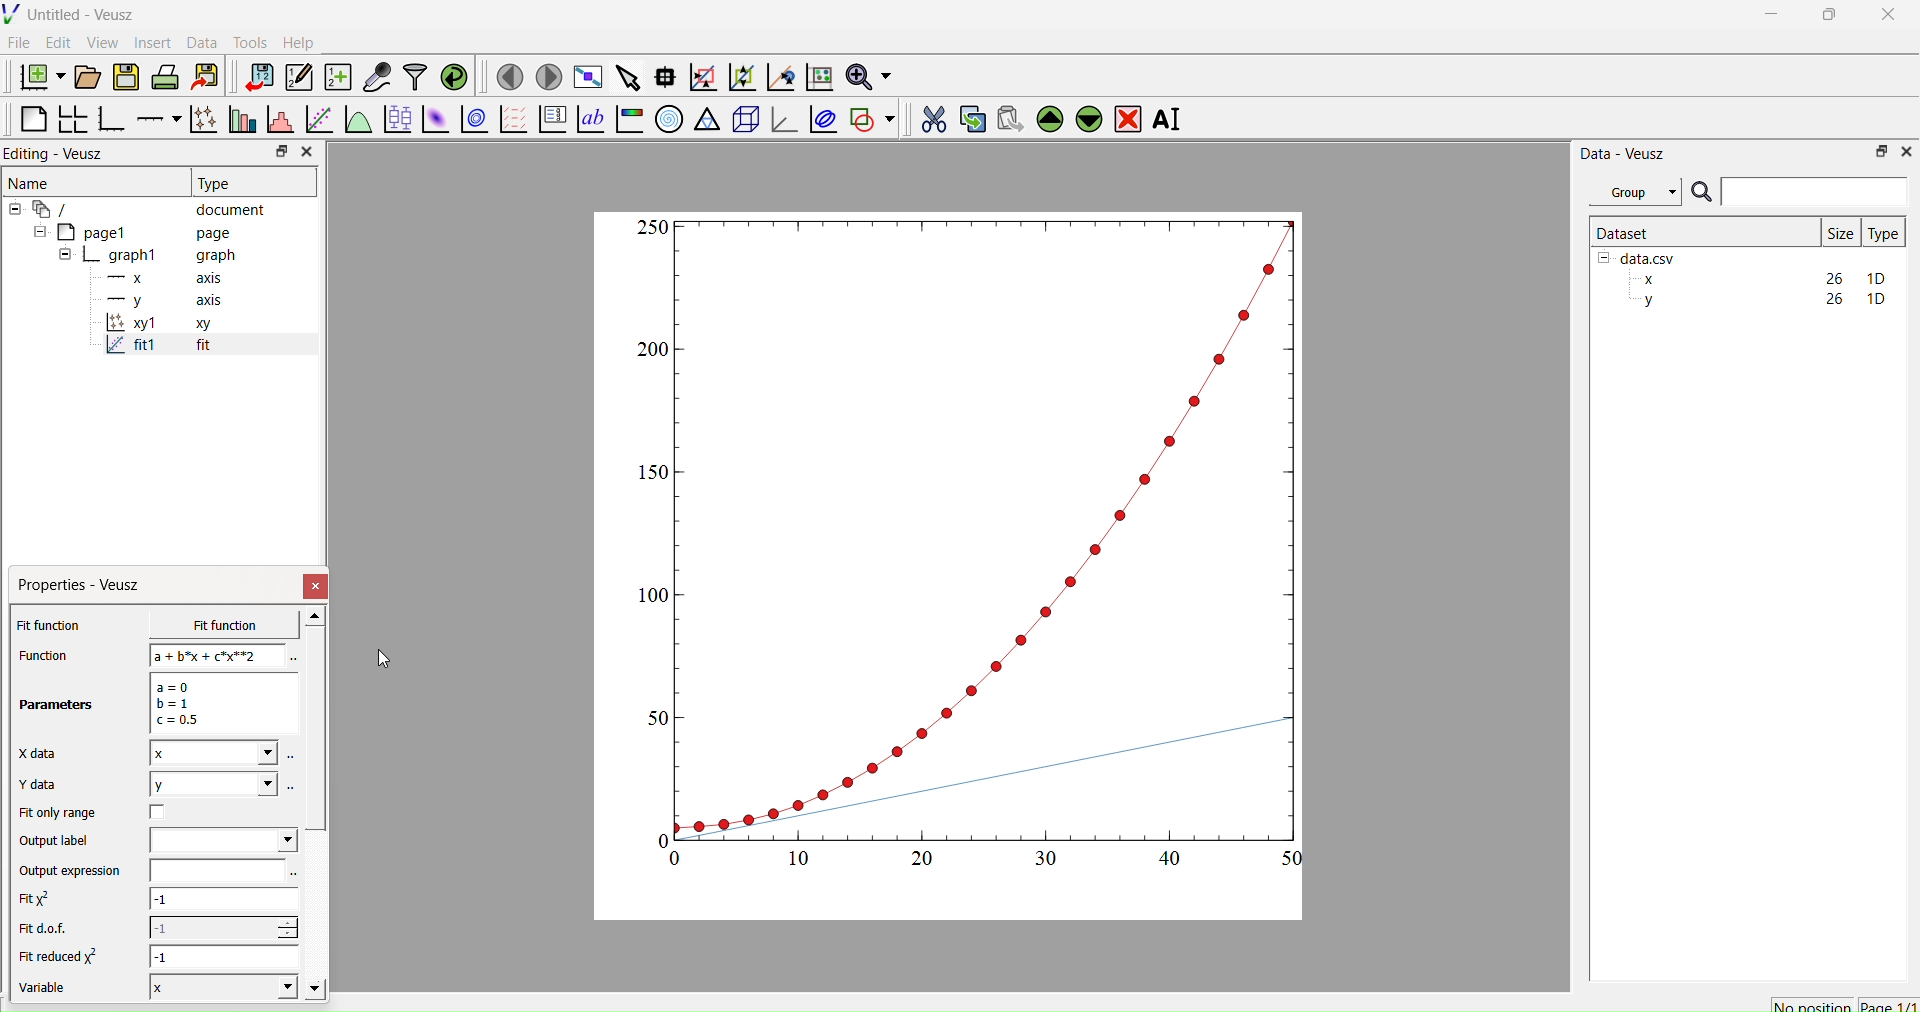  Describe the element at coordinates (296, 42) in the screenshot. I see `Help` at that location.